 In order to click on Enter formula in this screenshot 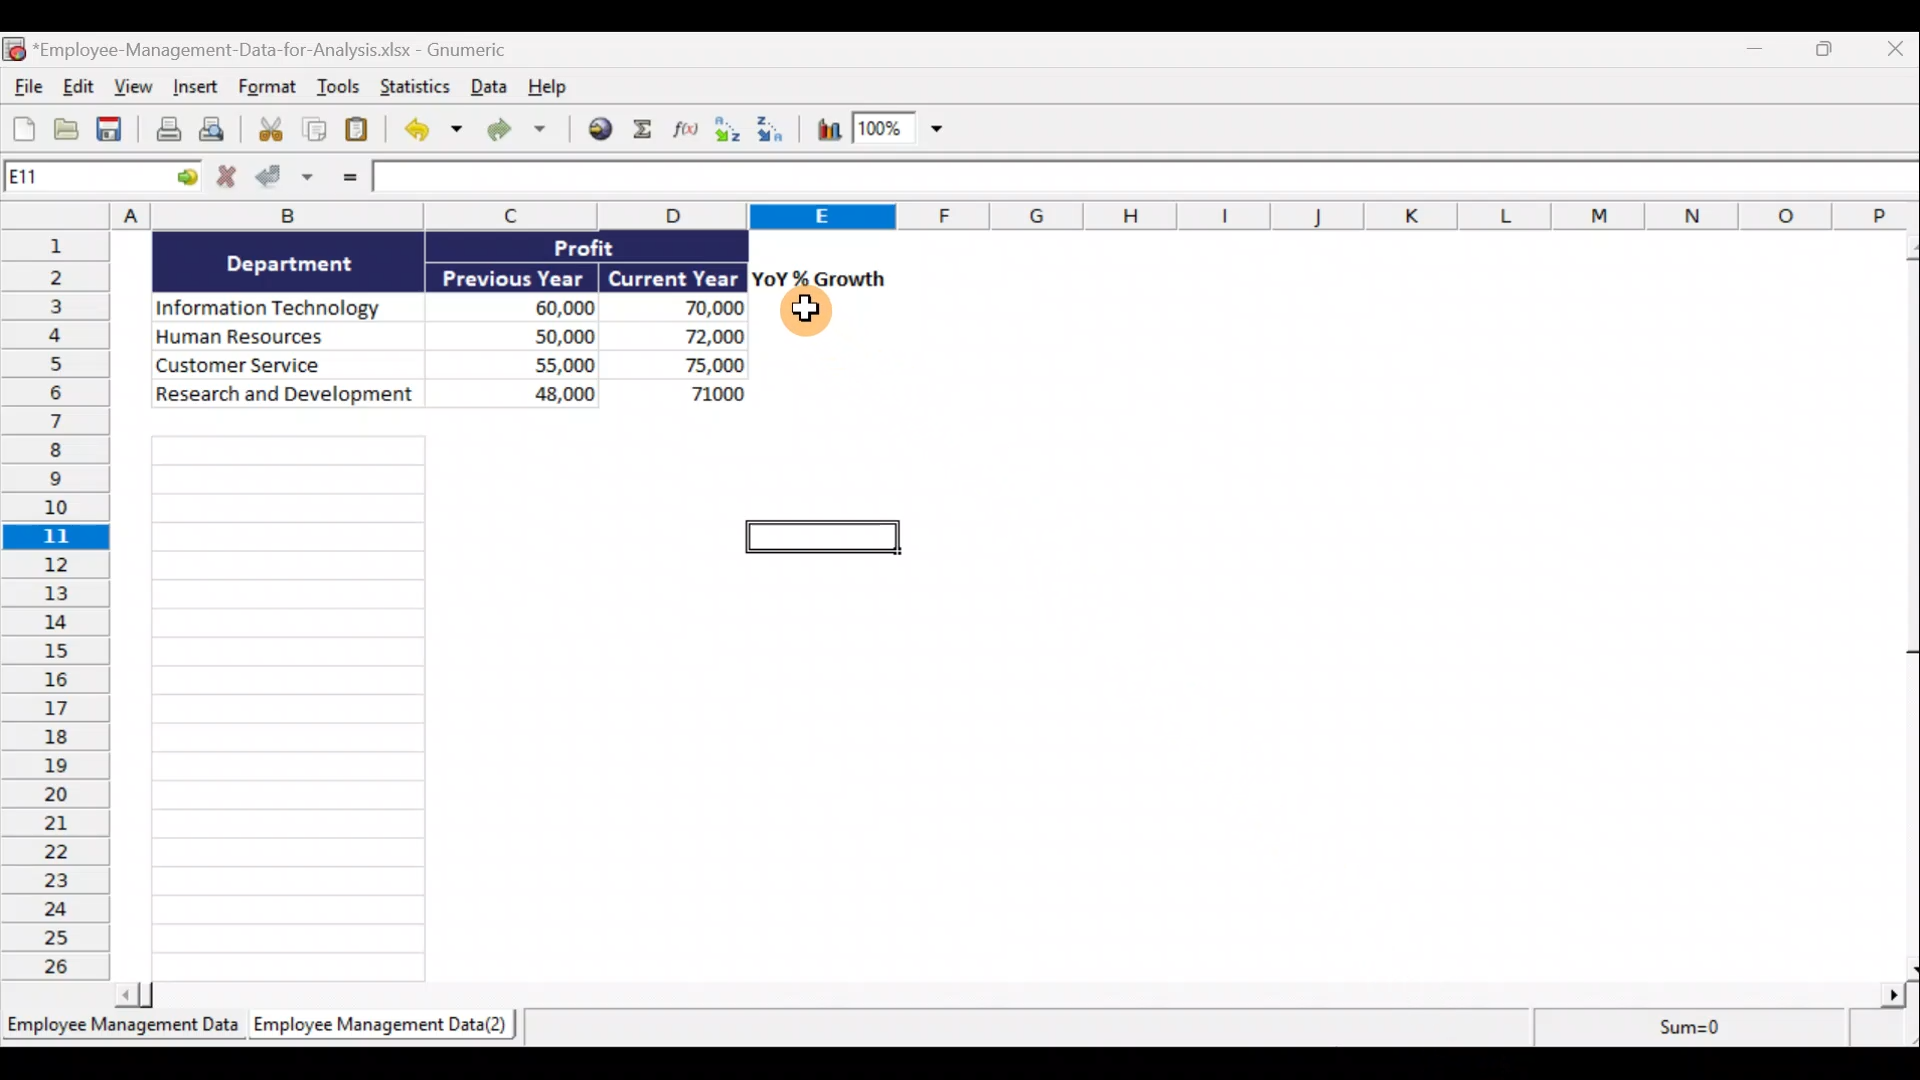, I will do `click(347, 181)`.